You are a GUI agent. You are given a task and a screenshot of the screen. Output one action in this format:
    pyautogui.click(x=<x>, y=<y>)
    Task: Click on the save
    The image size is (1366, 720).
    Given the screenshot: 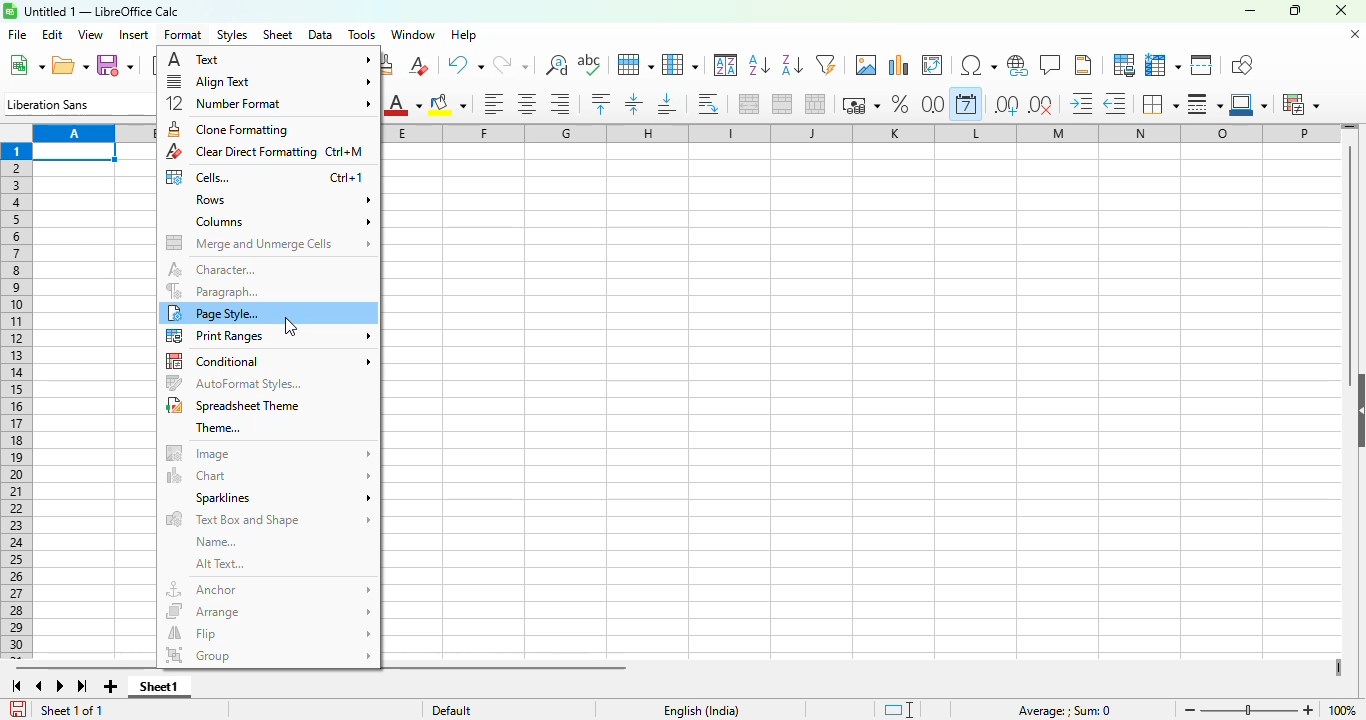 What is the action you would take?
    pyautogui.click(x=115, y=66)
    